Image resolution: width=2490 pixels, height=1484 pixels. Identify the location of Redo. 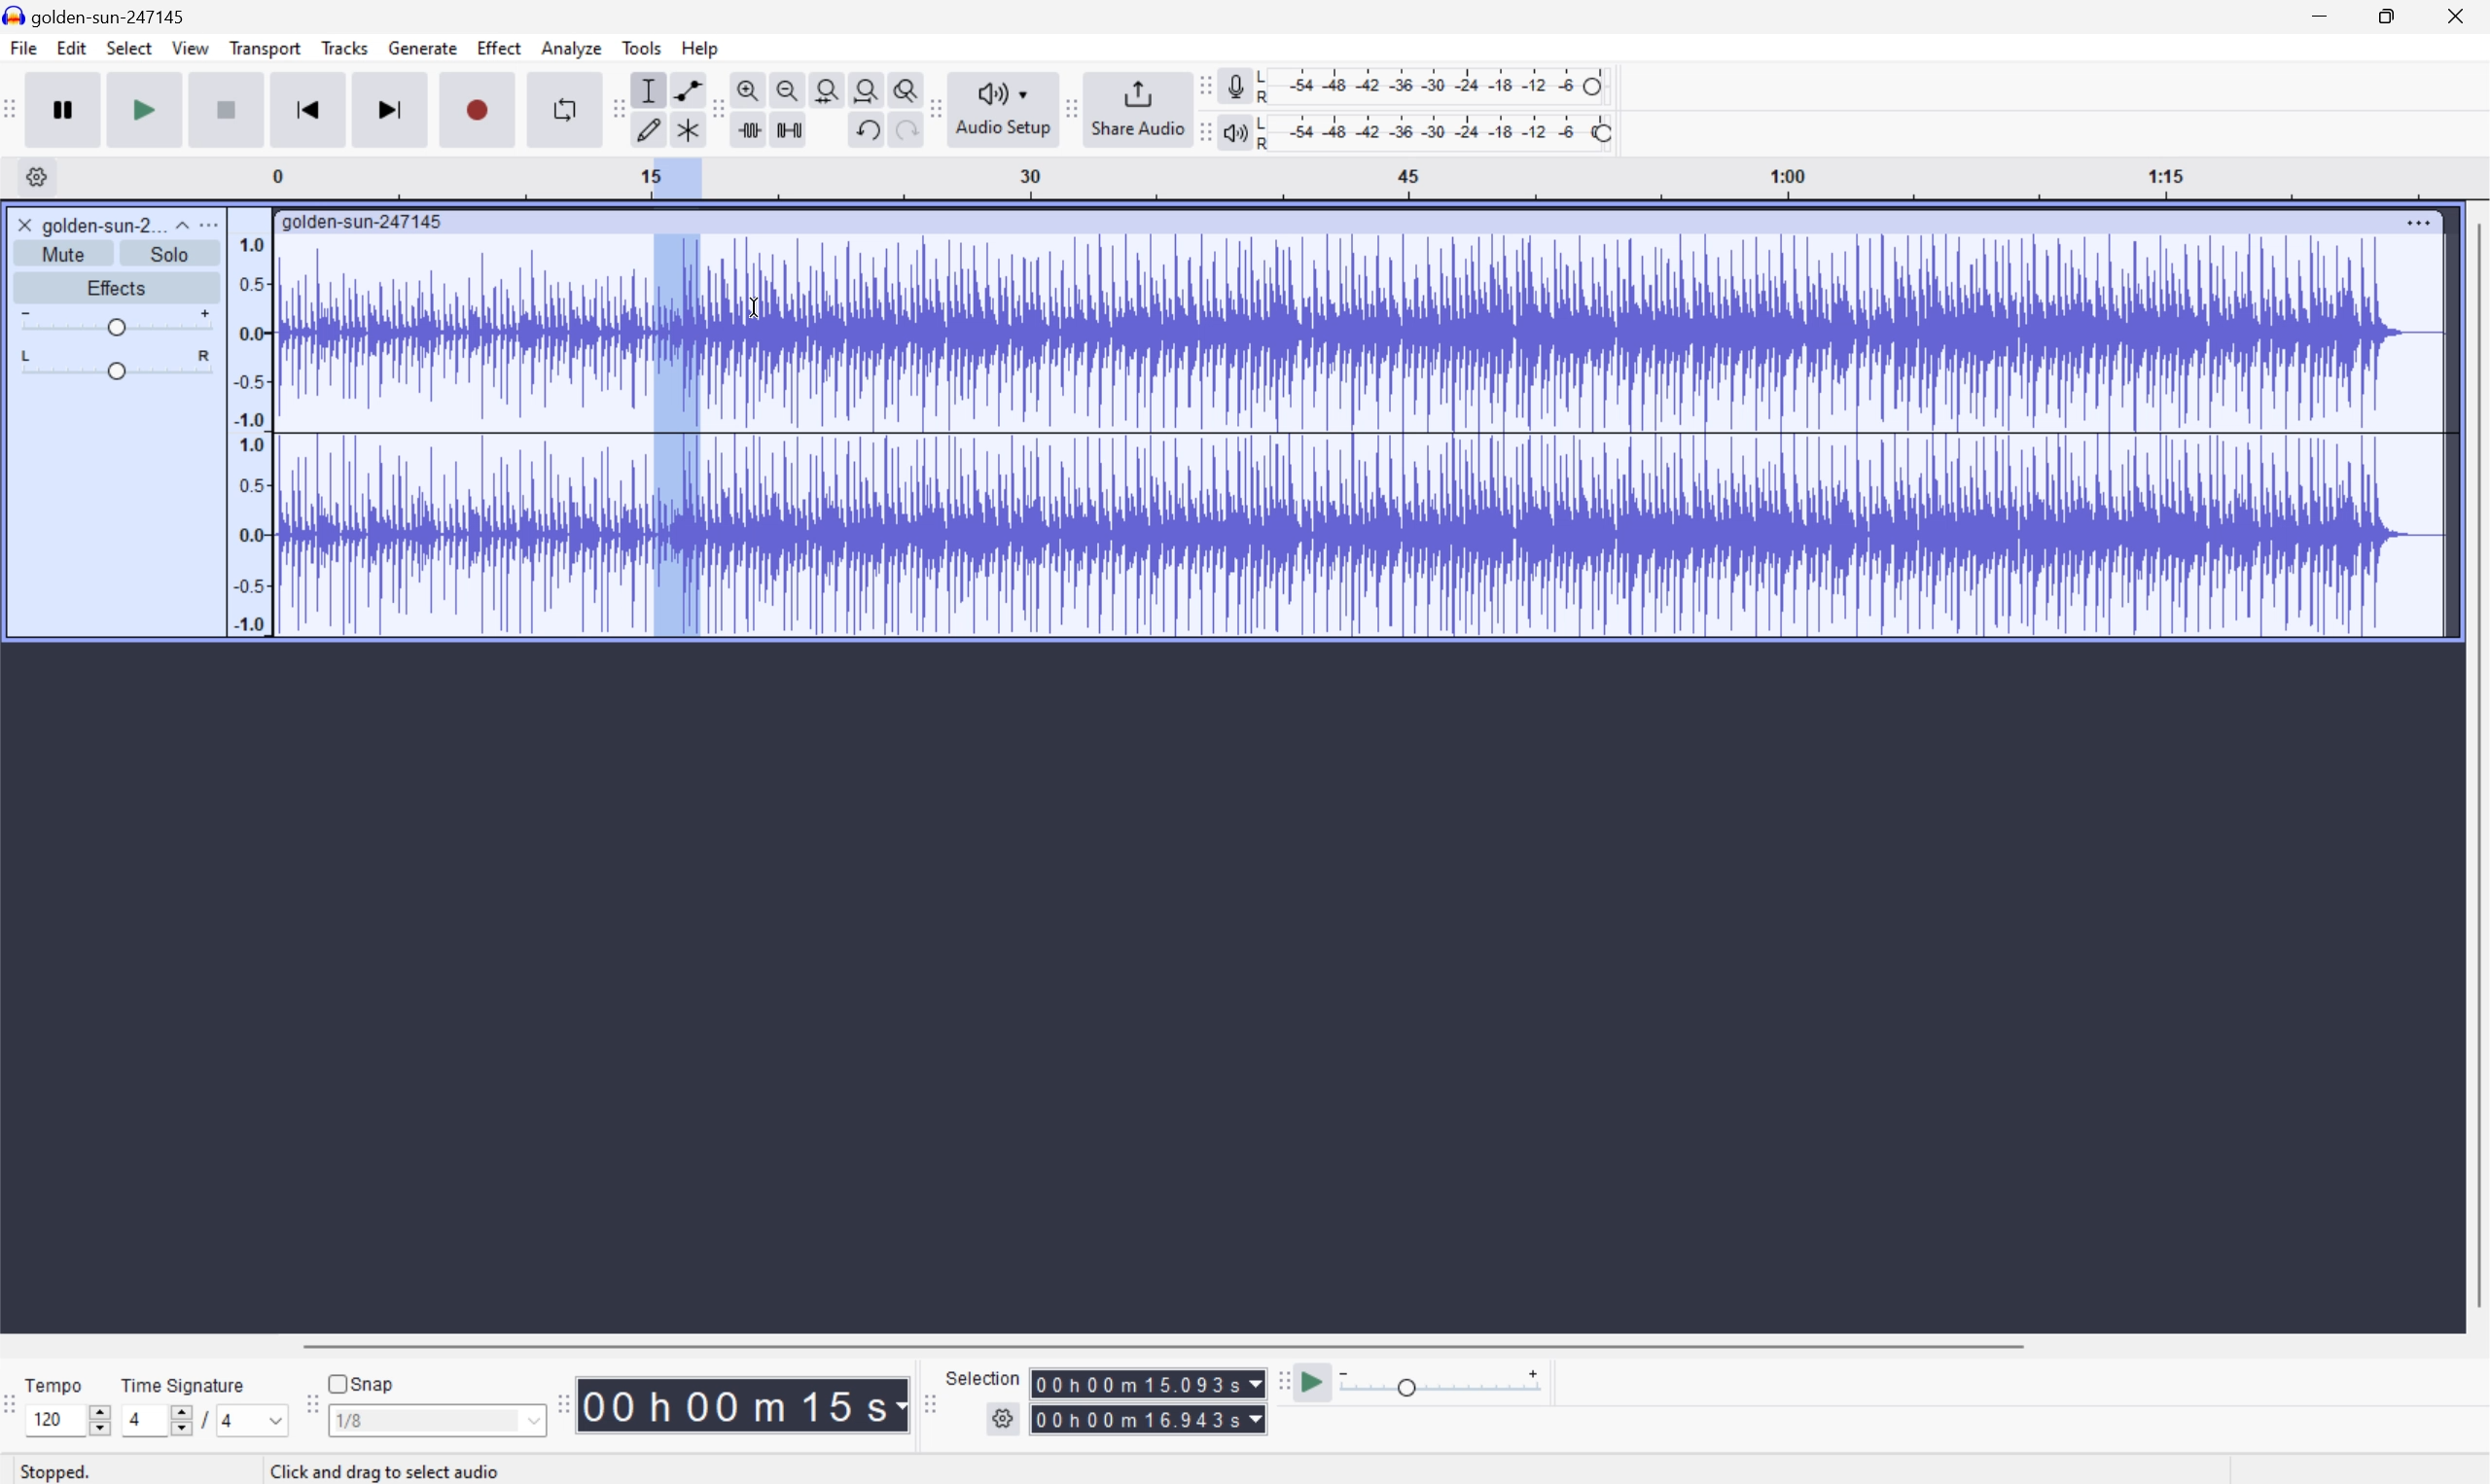
(903, 137).